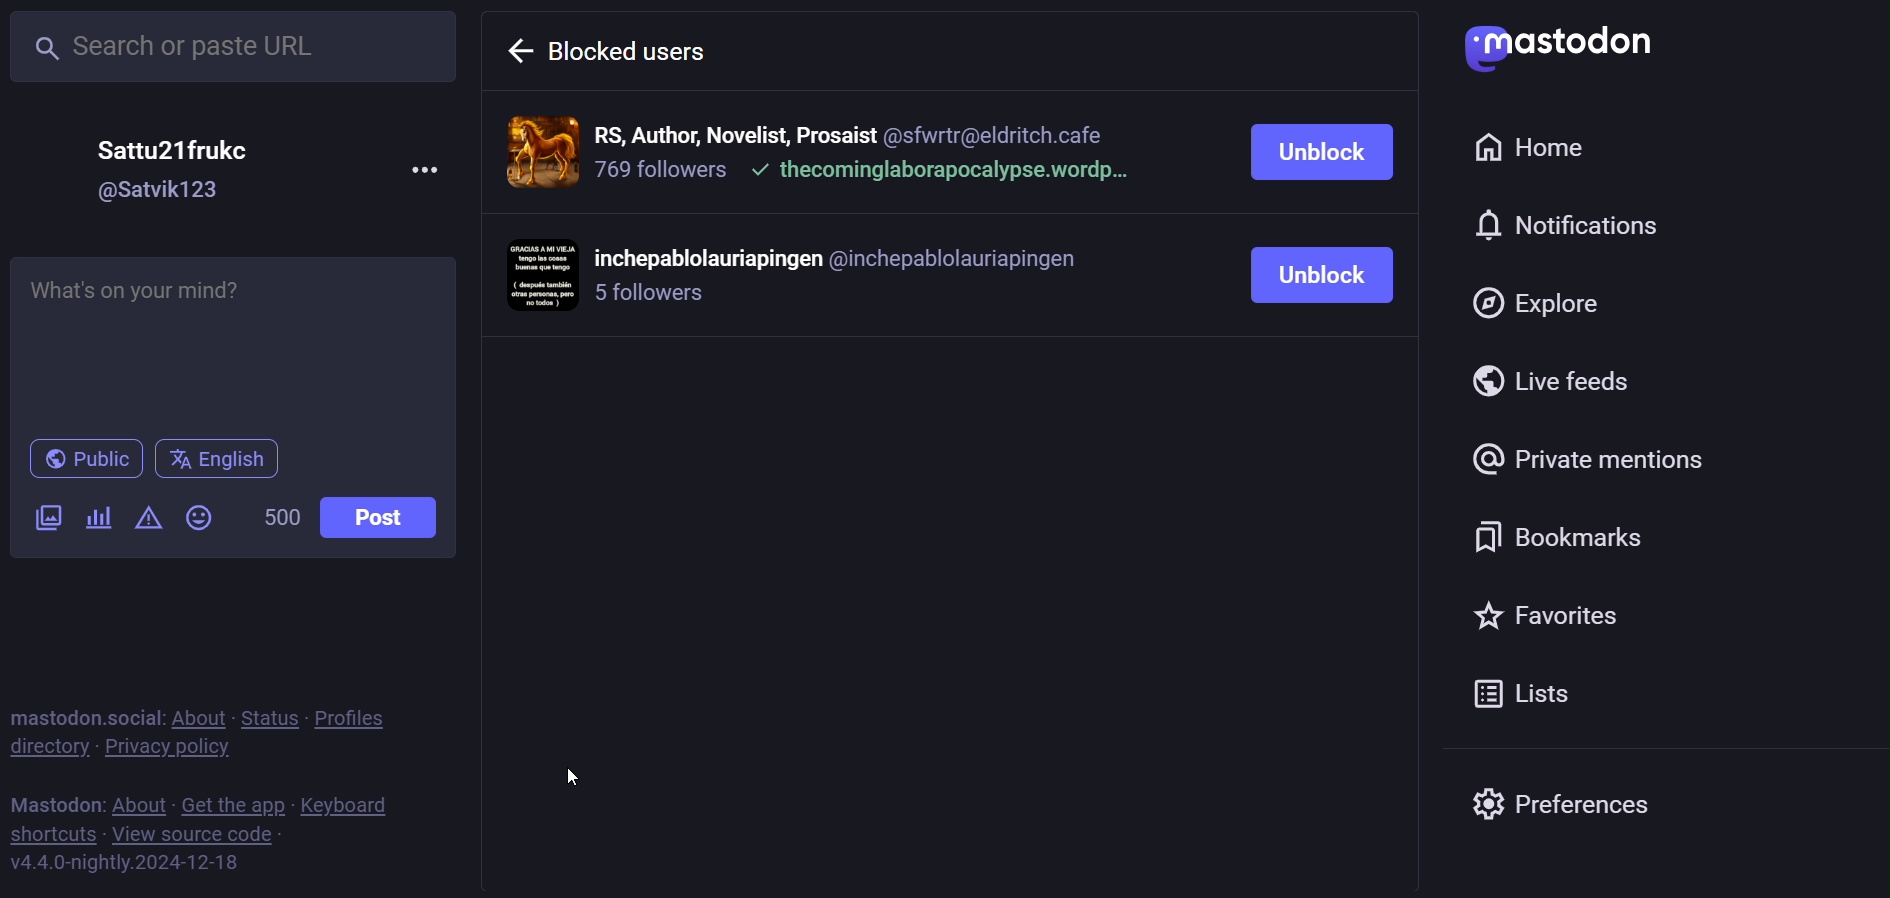 This screenshot has width=1890, height=898. What do you see at coordinates (183, 749) in the screenshot?
I see `privacy policy` at bounding box center [183, 749].